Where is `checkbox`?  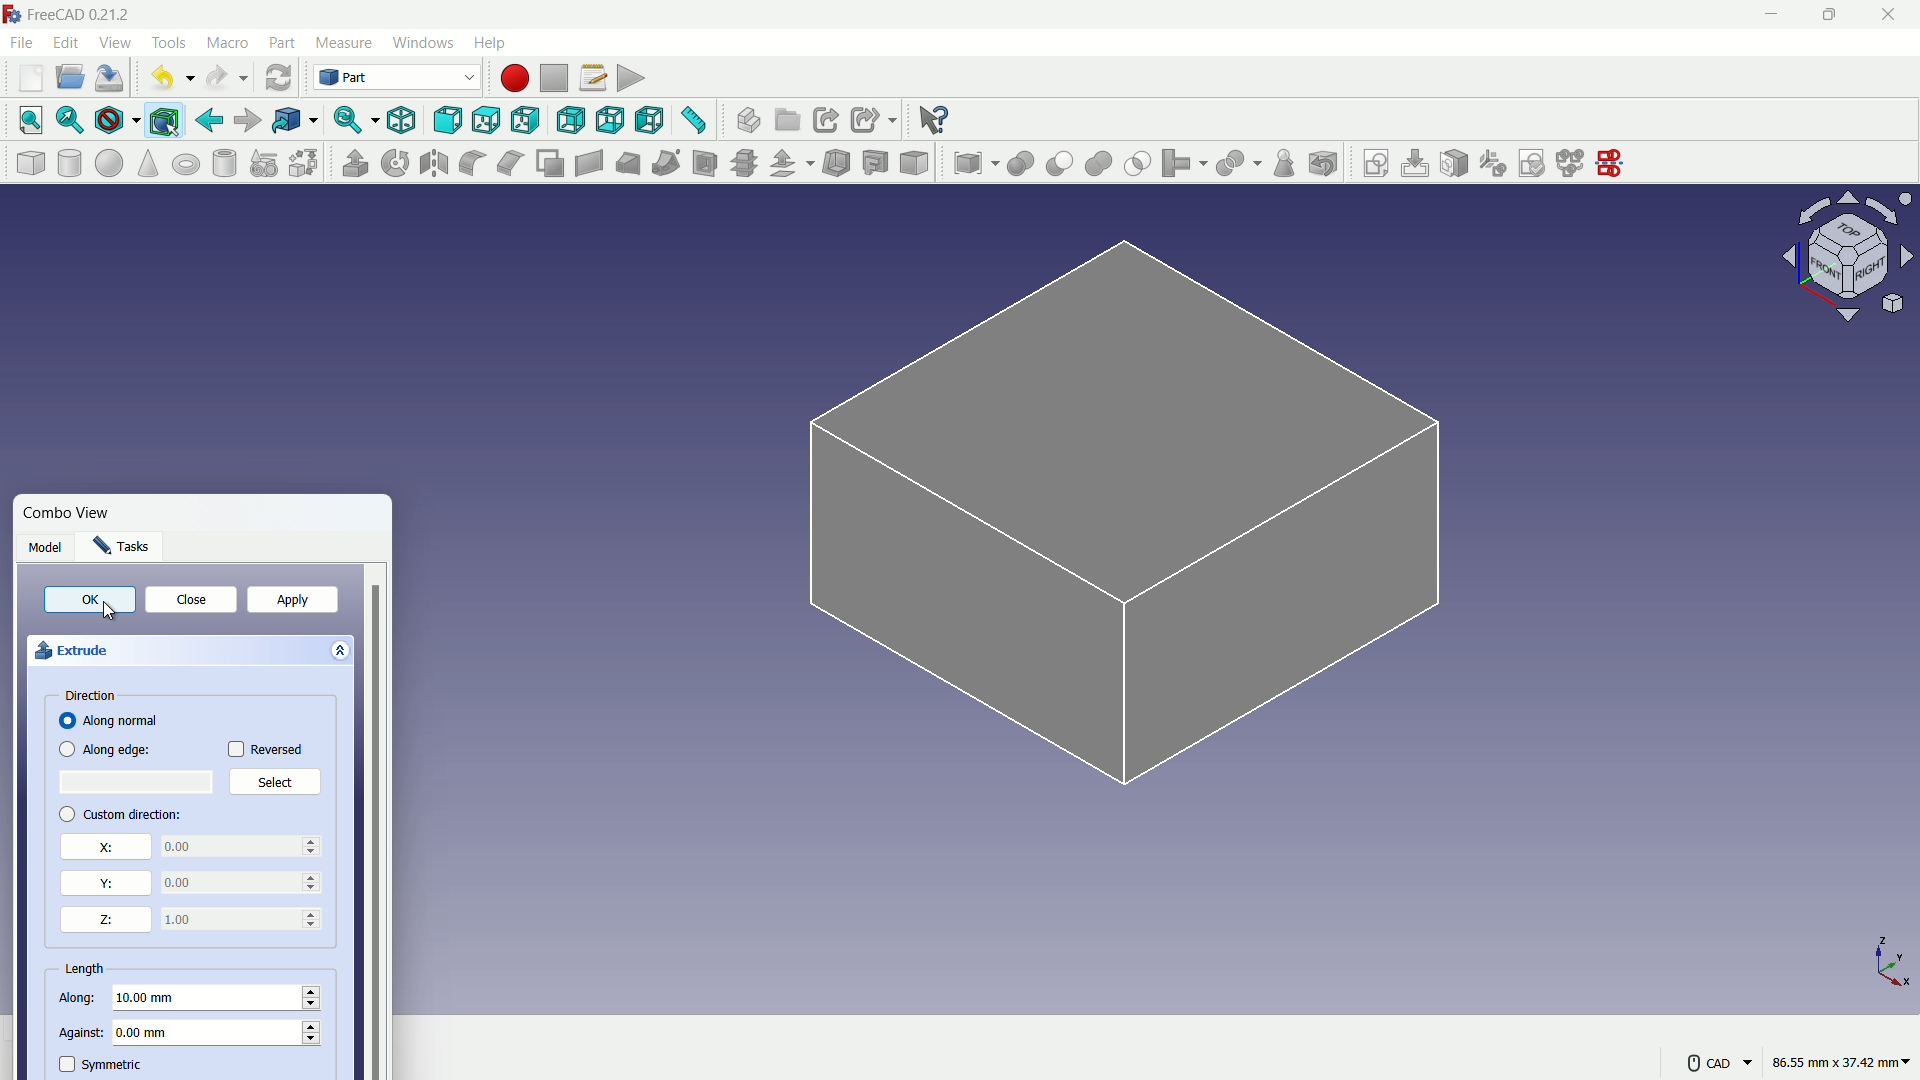
checkbox is located at coordinates (237, 748).